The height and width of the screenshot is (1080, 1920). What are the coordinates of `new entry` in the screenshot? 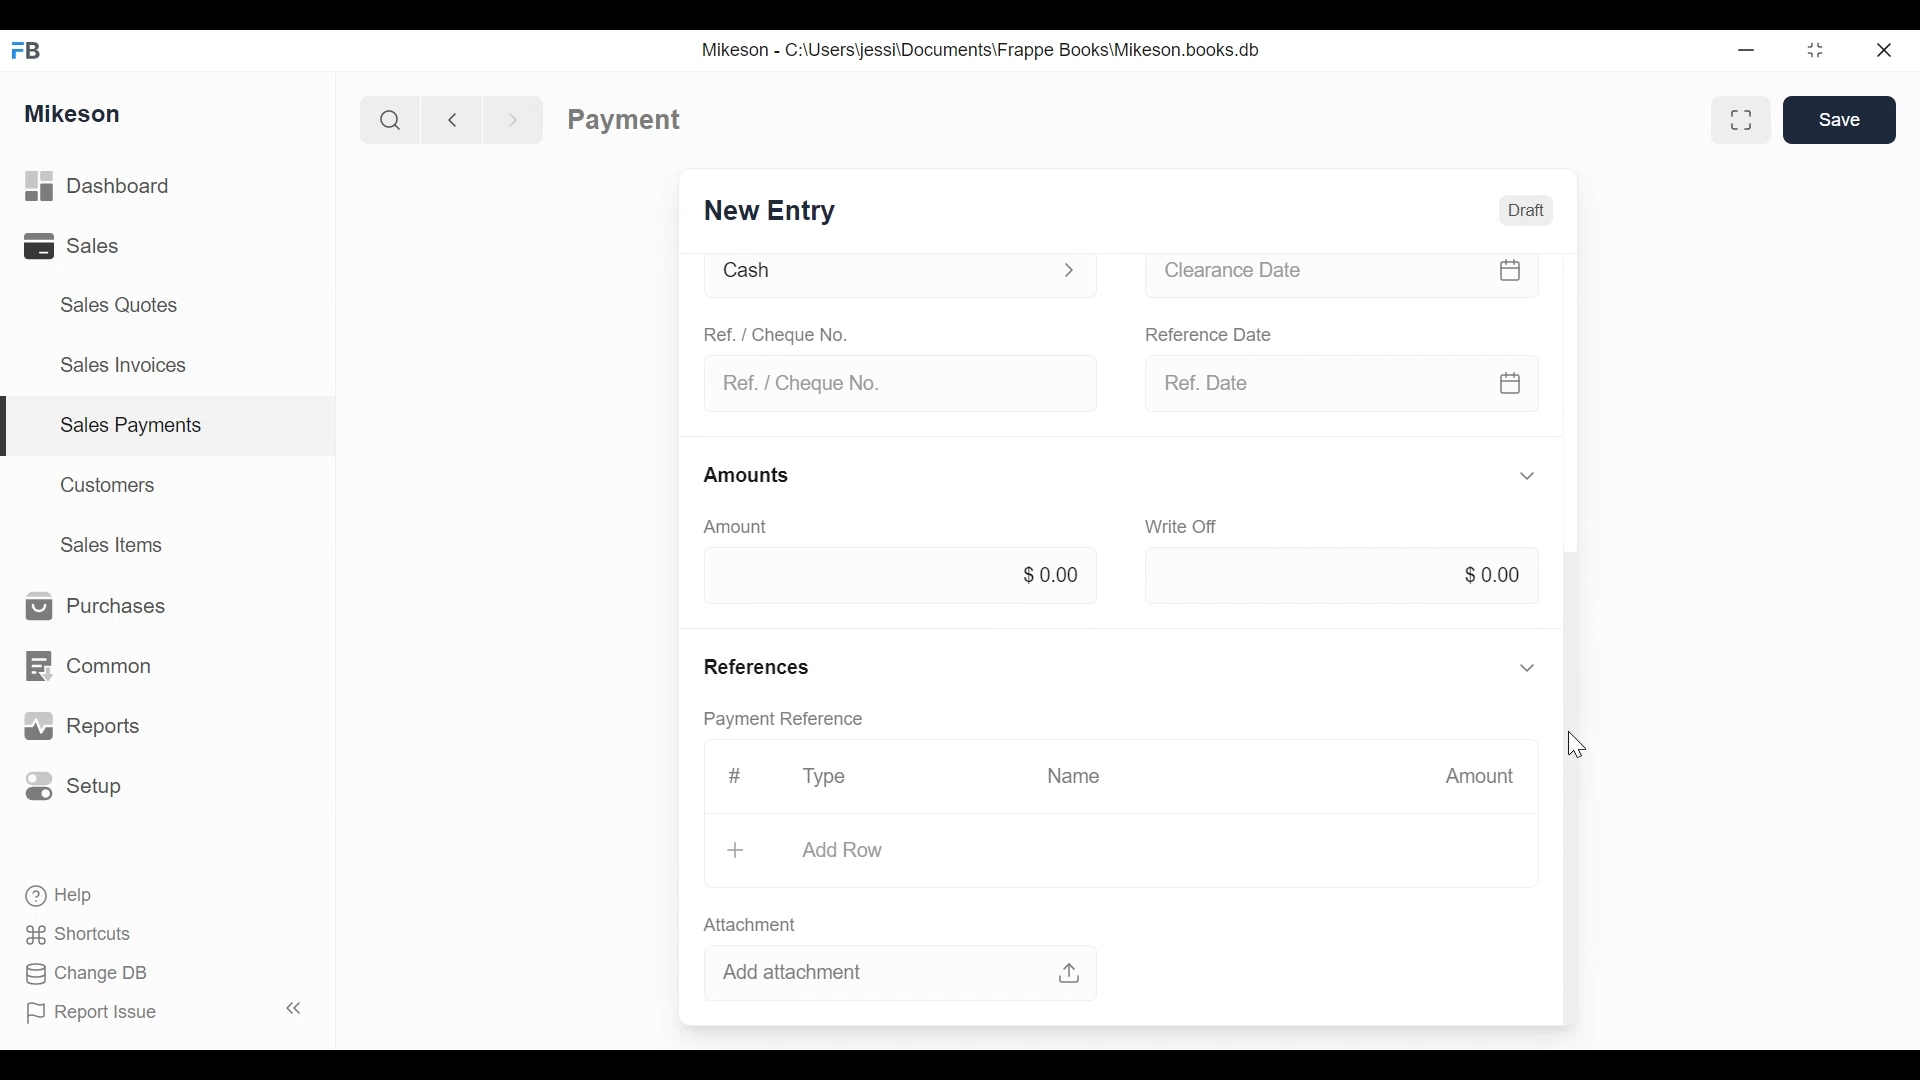 It's located at (773, 209).